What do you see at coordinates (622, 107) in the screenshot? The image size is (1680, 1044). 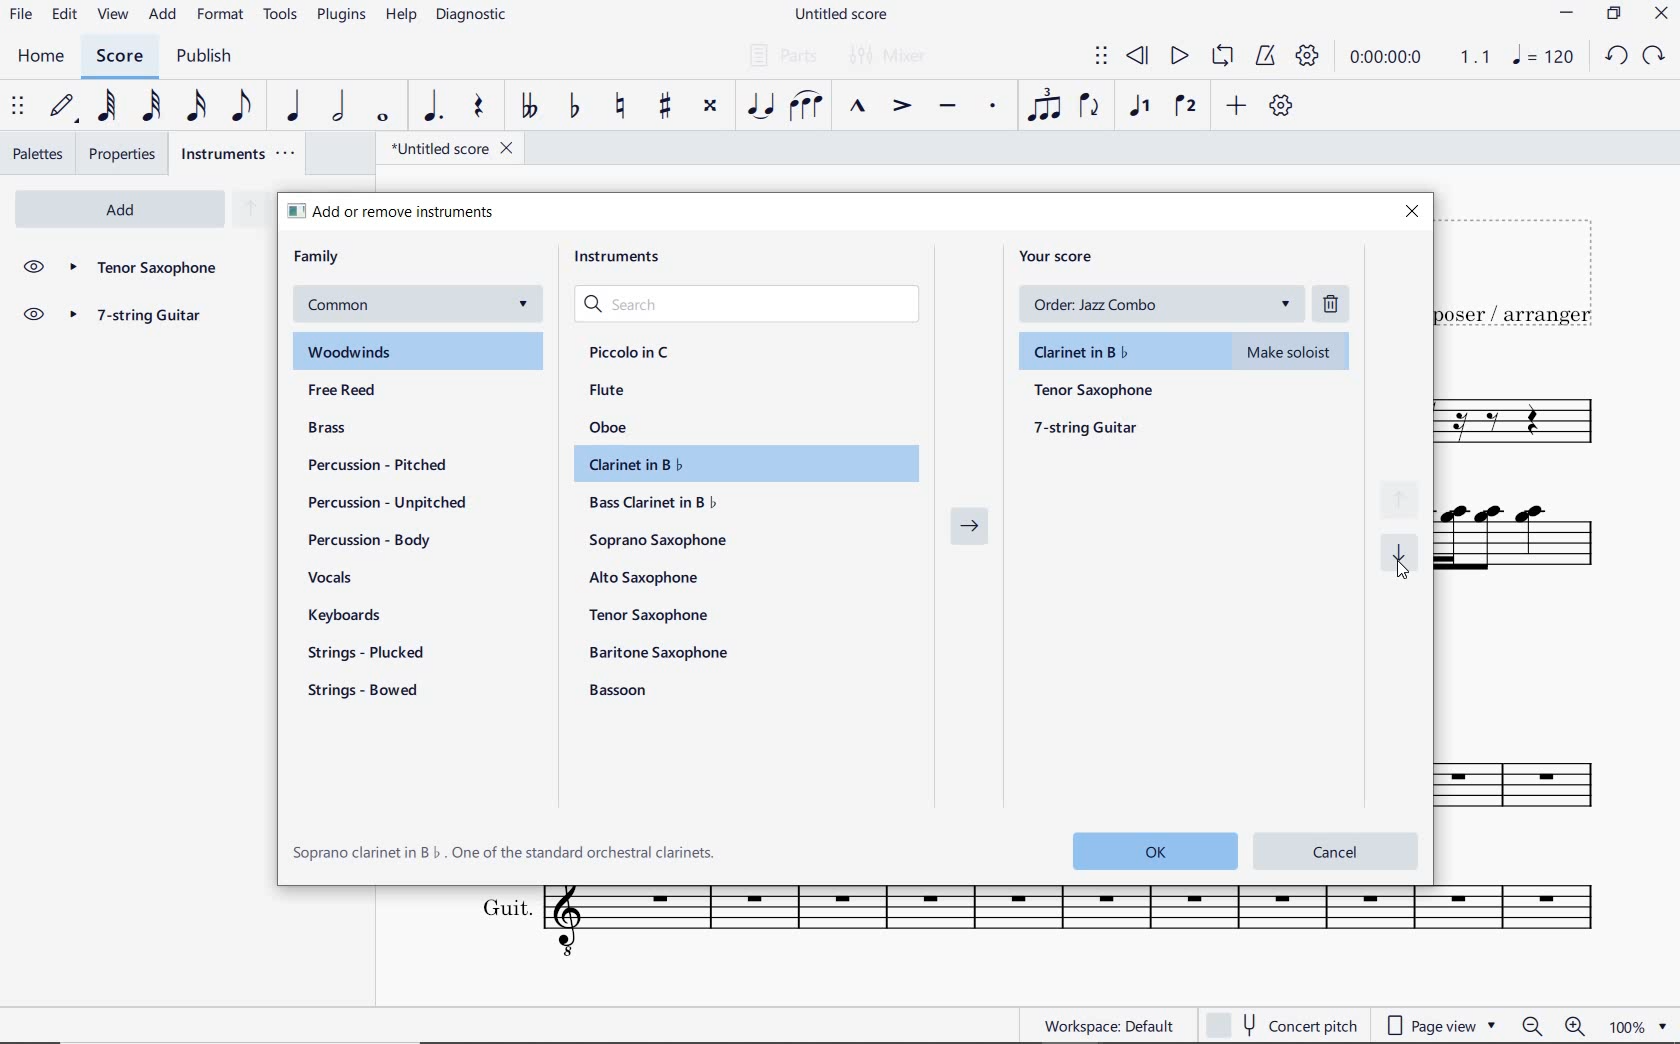 I see `TOGGLE NATURAL` at bounding box center [622, 107].